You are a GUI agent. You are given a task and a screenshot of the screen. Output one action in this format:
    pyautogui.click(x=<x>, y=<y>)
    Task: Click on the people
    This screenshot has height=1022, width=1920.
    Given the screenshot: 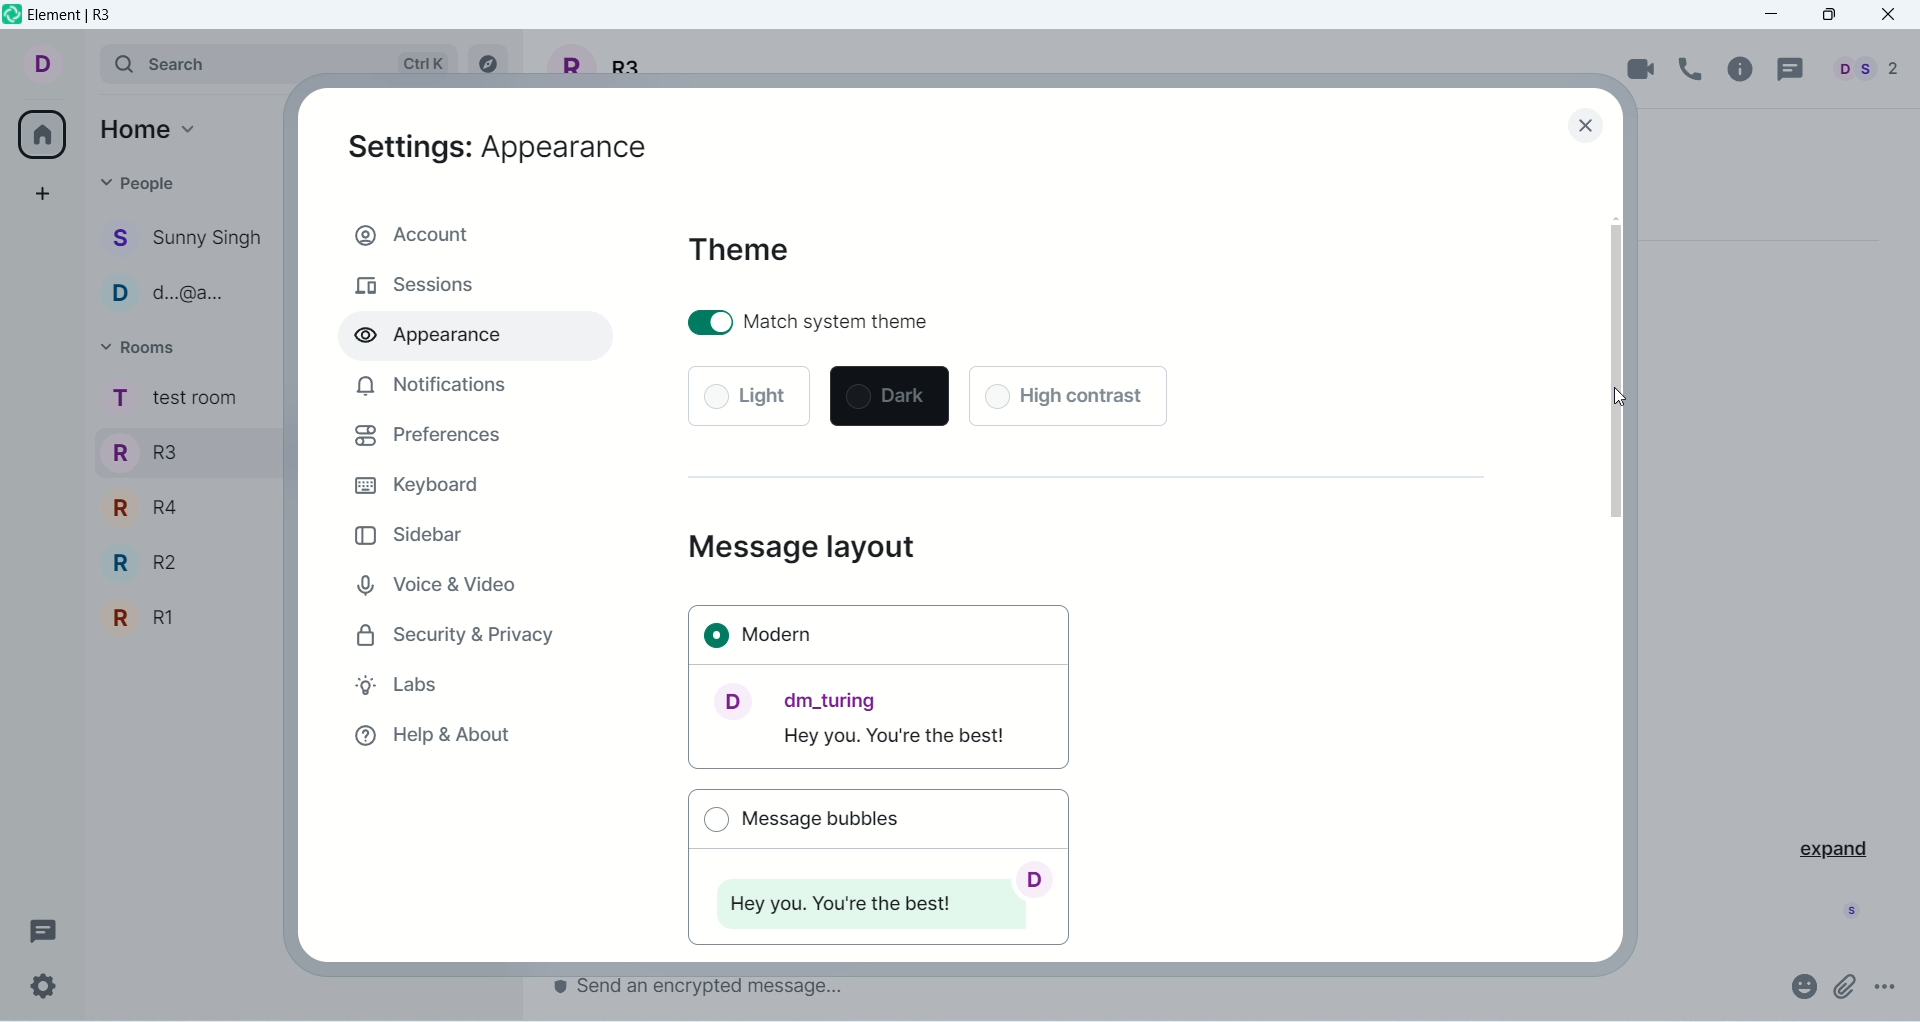 What is the action you would take?
    pyautogui.click(x=1862, y=69)
    